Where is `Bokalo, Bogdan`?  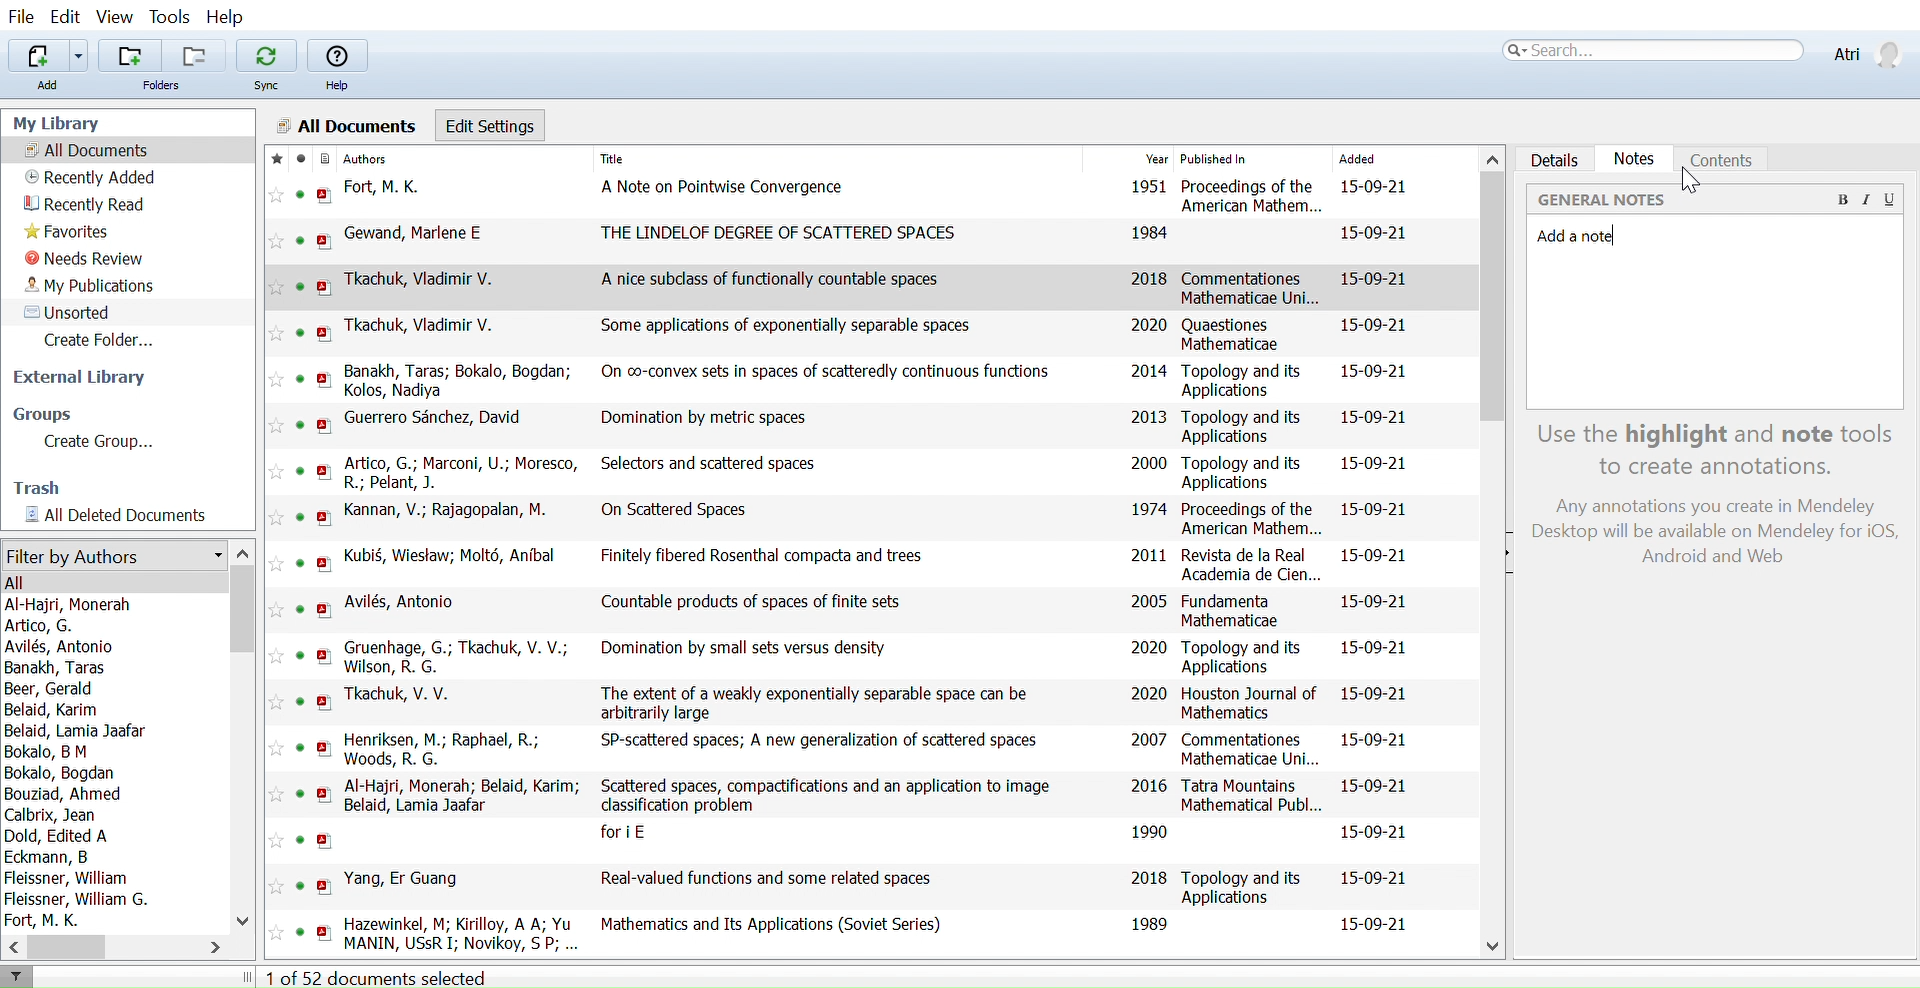
Bokalo, Bogdan is located at coordinates (65, 774).